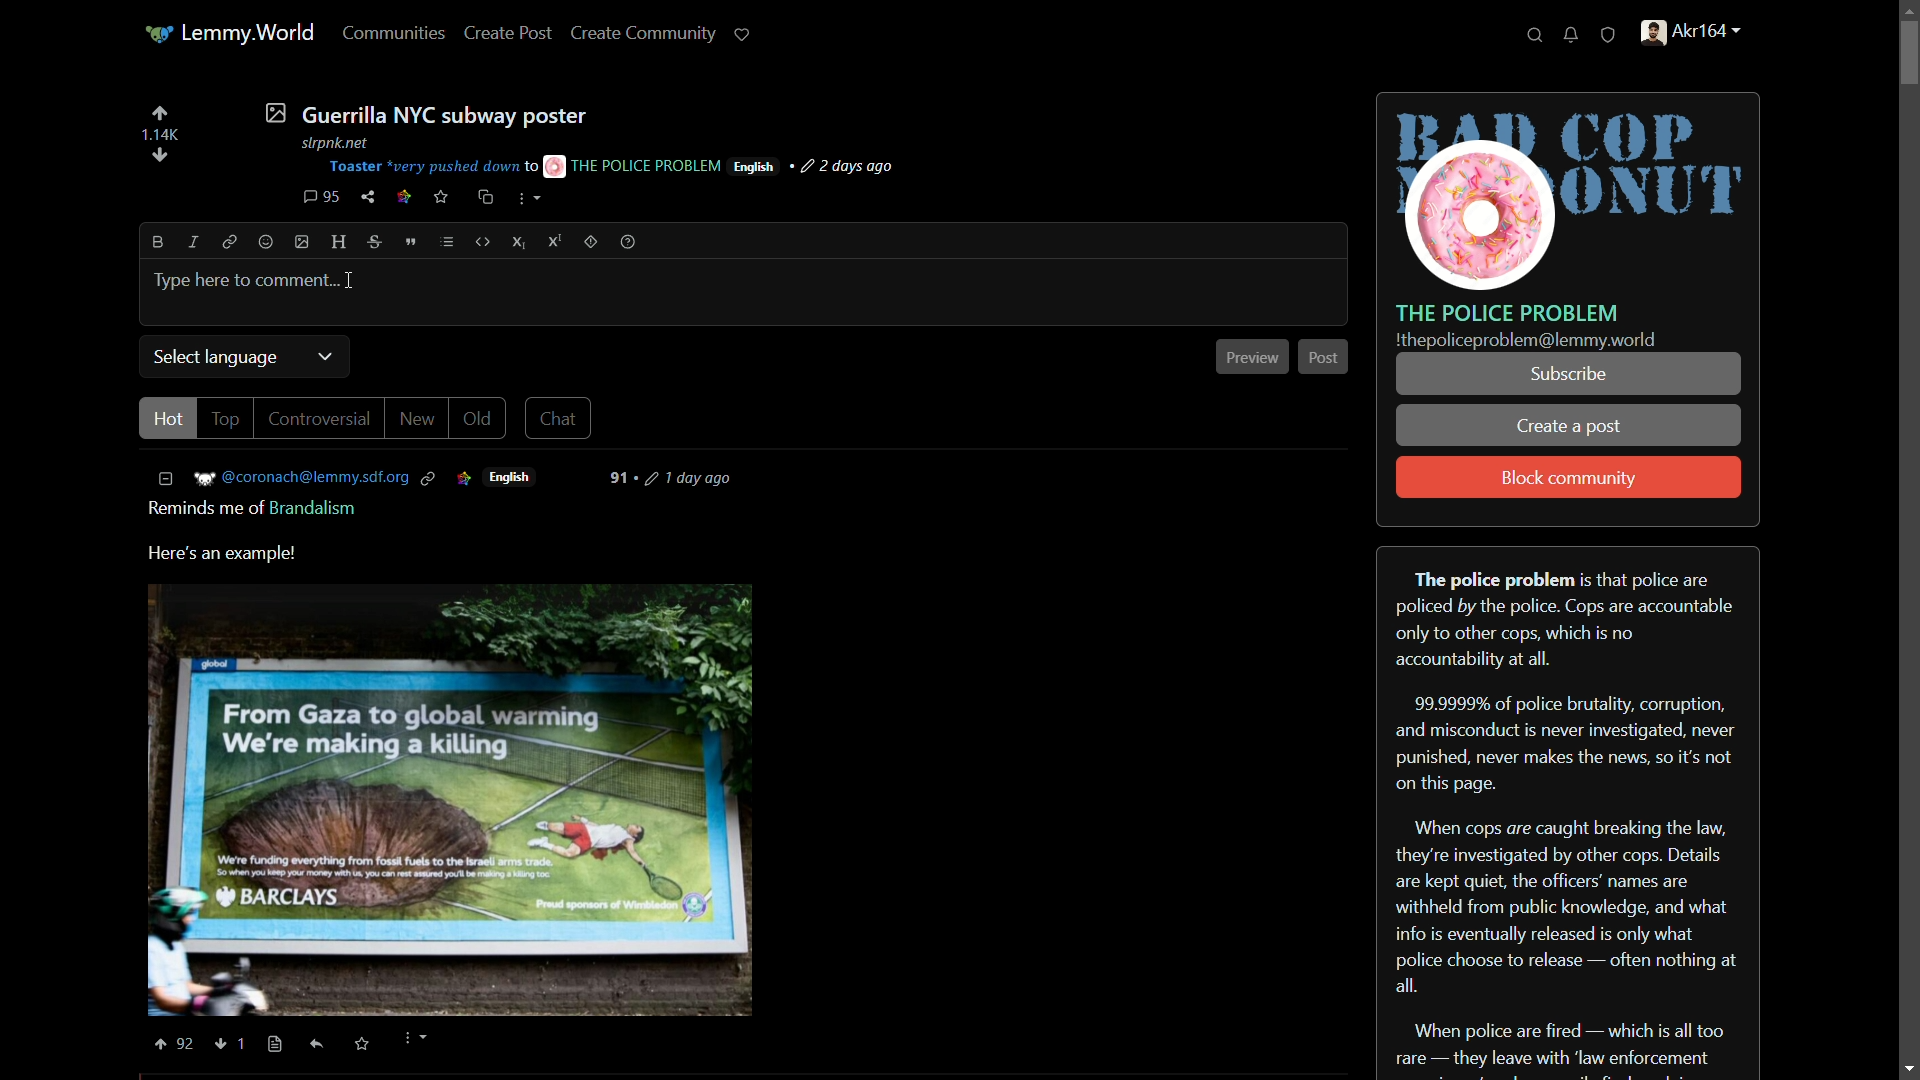 This screenshot has height=1080, width=1920. I want to click on top, so click(225, 420).